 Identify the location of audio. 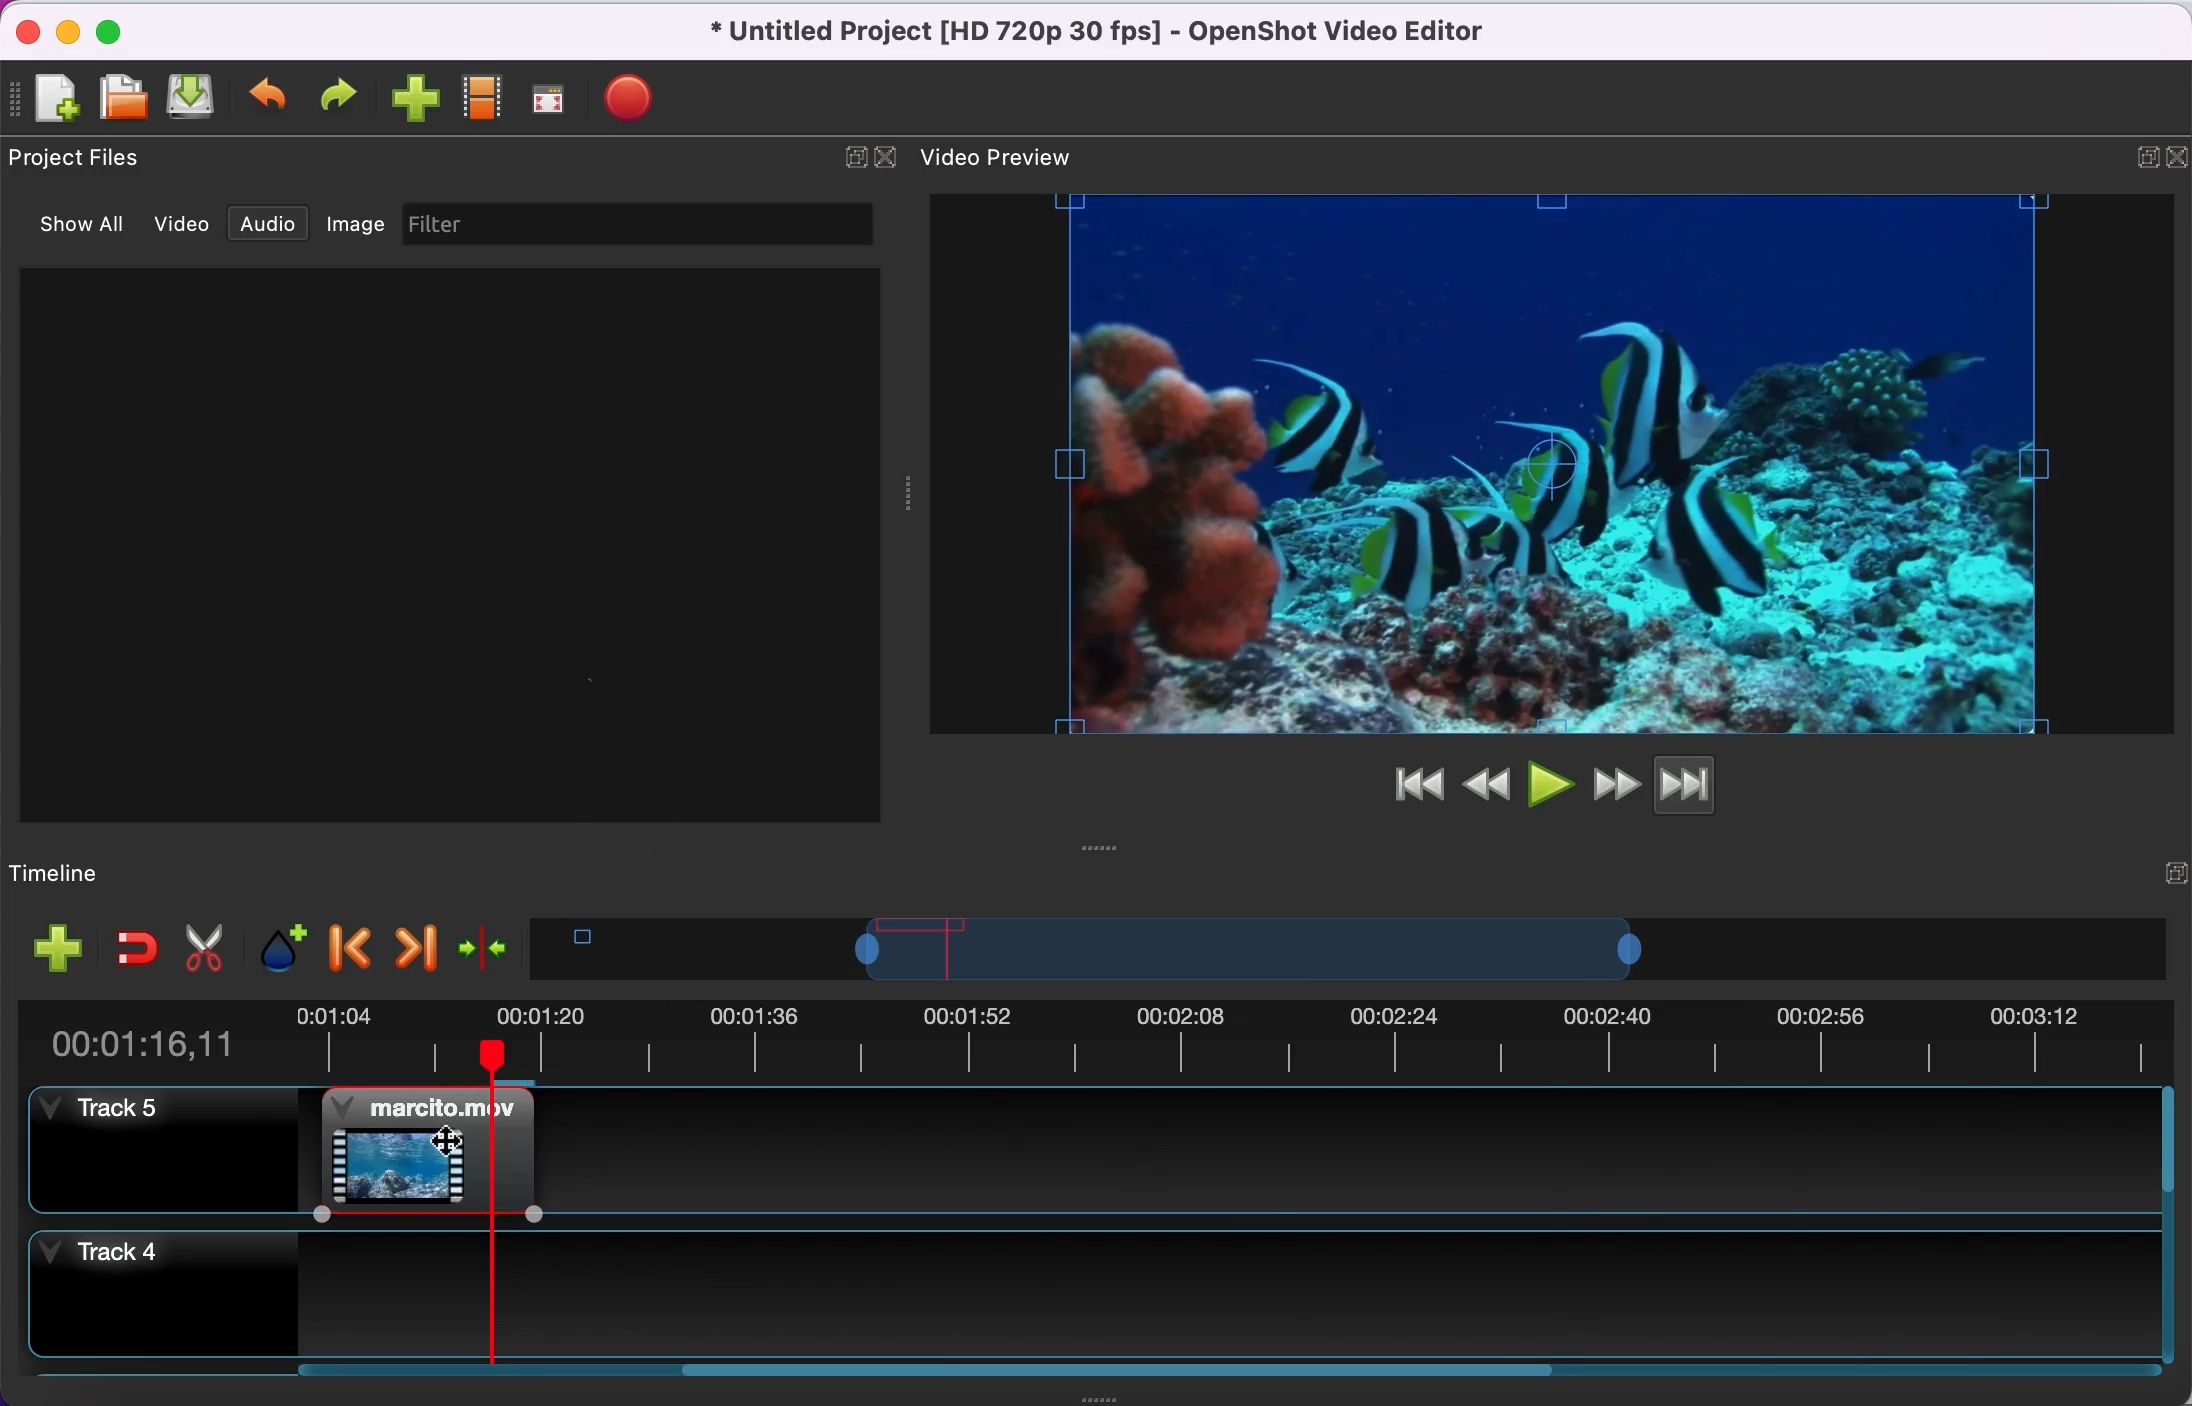
(266, 222).